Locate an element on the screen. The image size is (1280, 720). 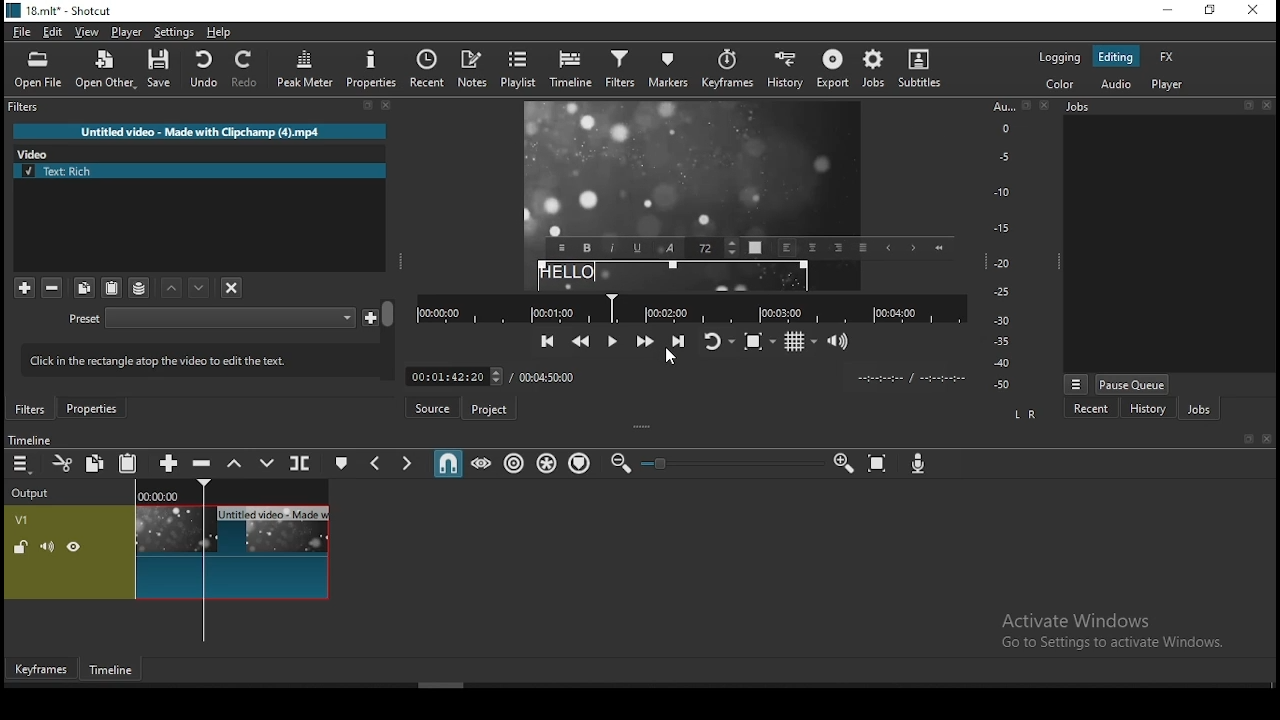
player is located at coordinates (1170, 84).